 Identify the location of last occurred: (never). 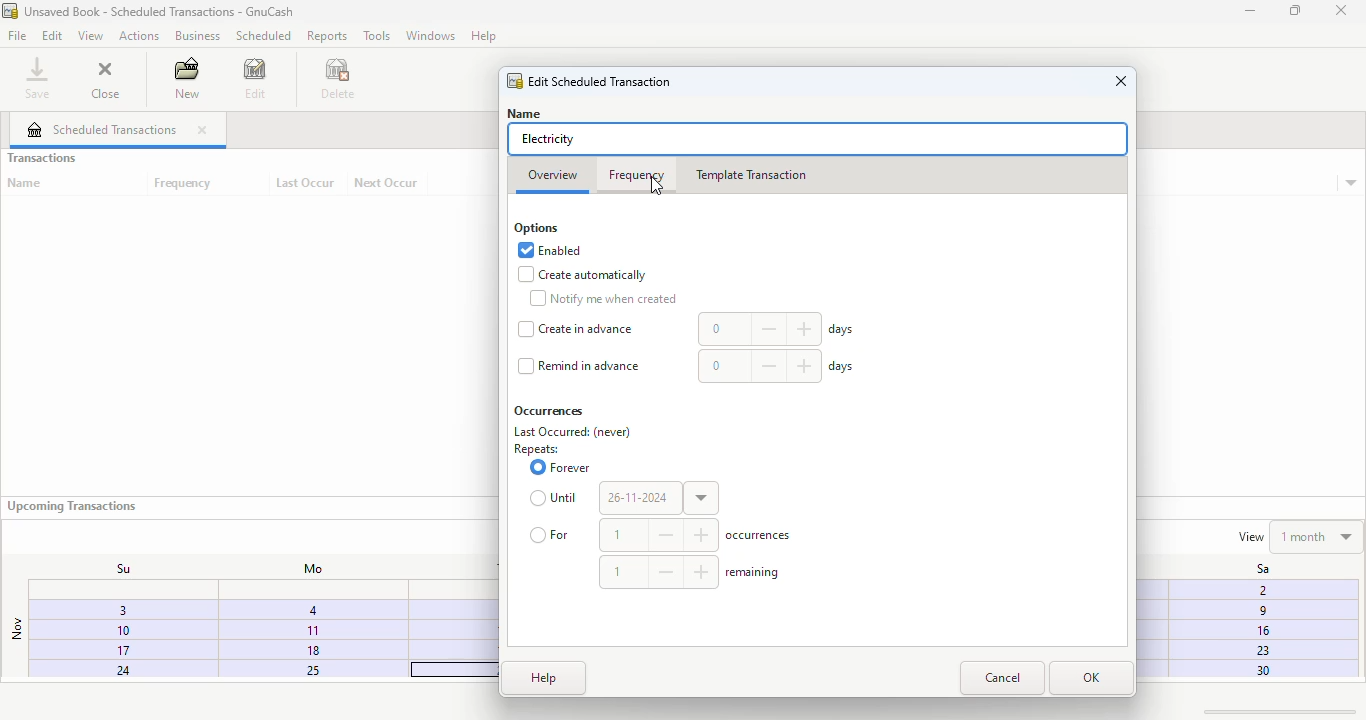
(573, 432).